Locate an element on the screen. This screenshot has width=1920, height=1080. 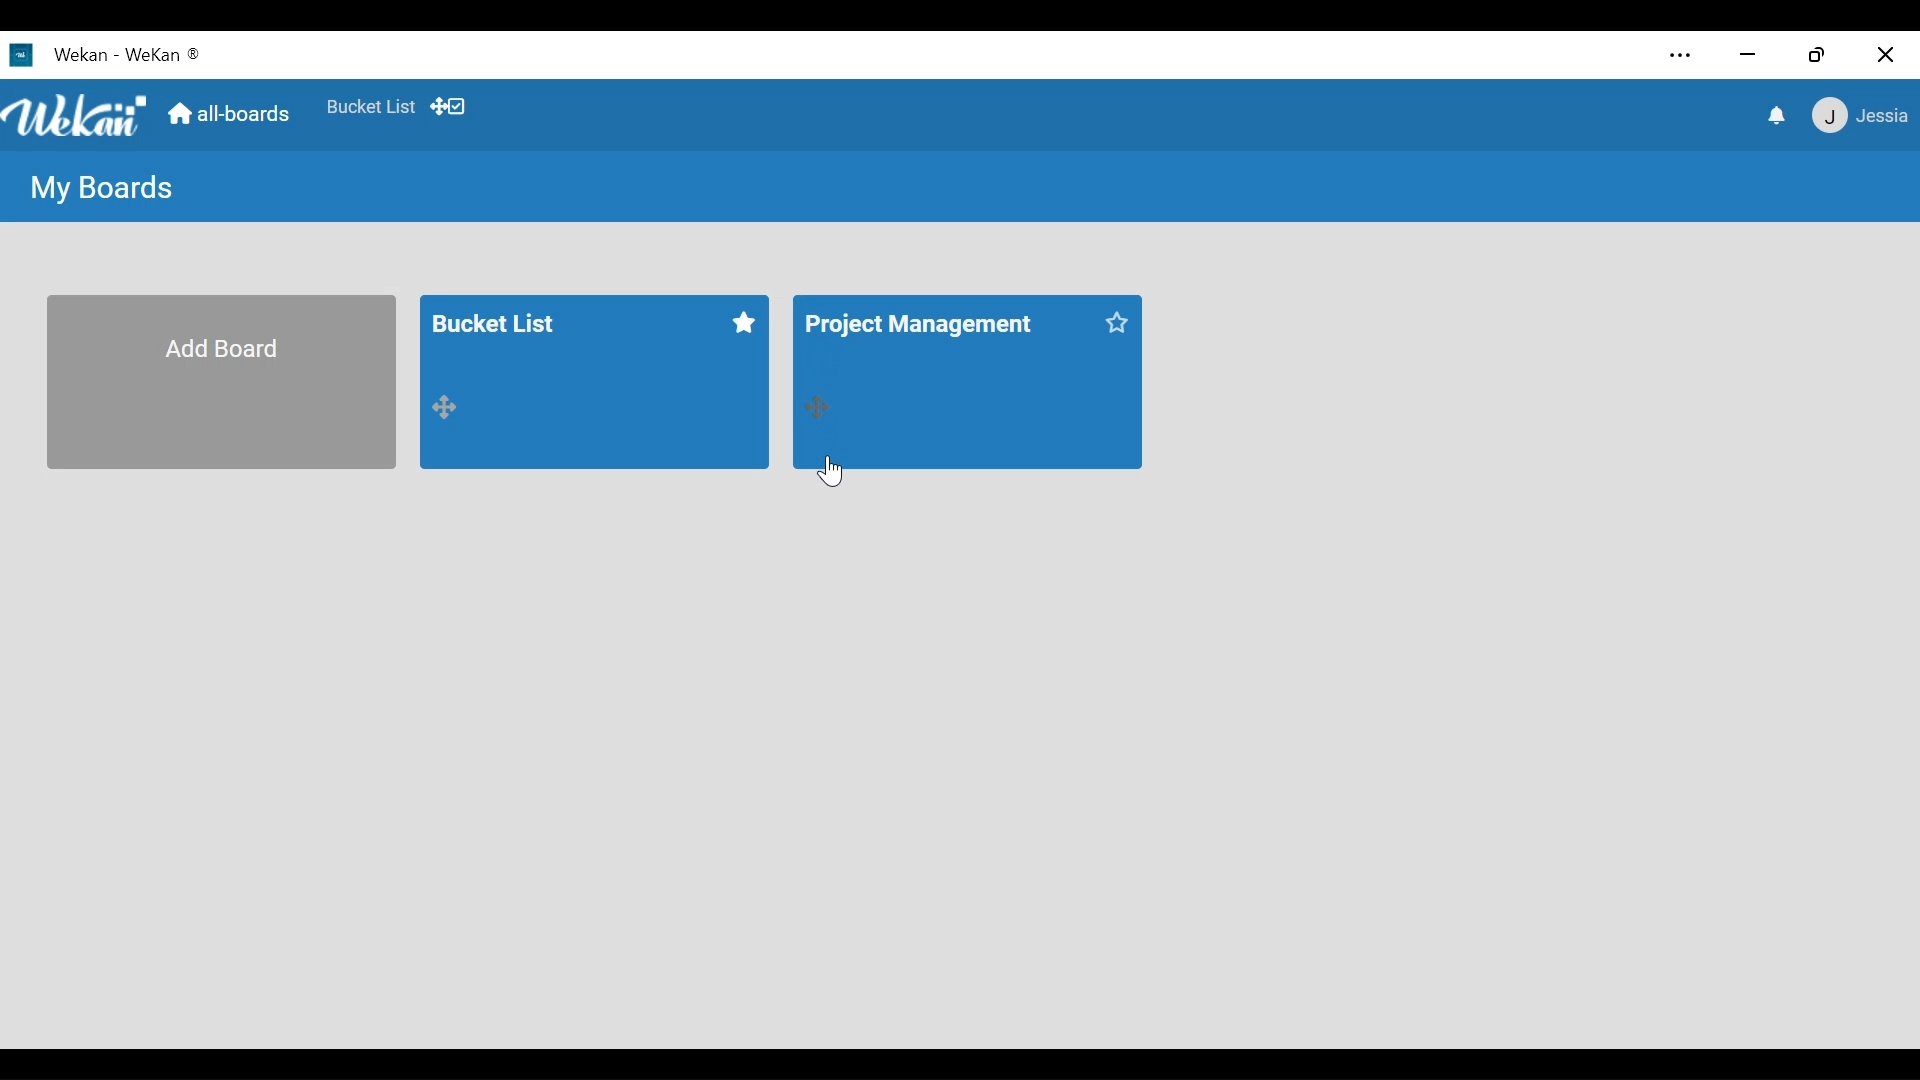
cursor is located at coordinates (831, 474).